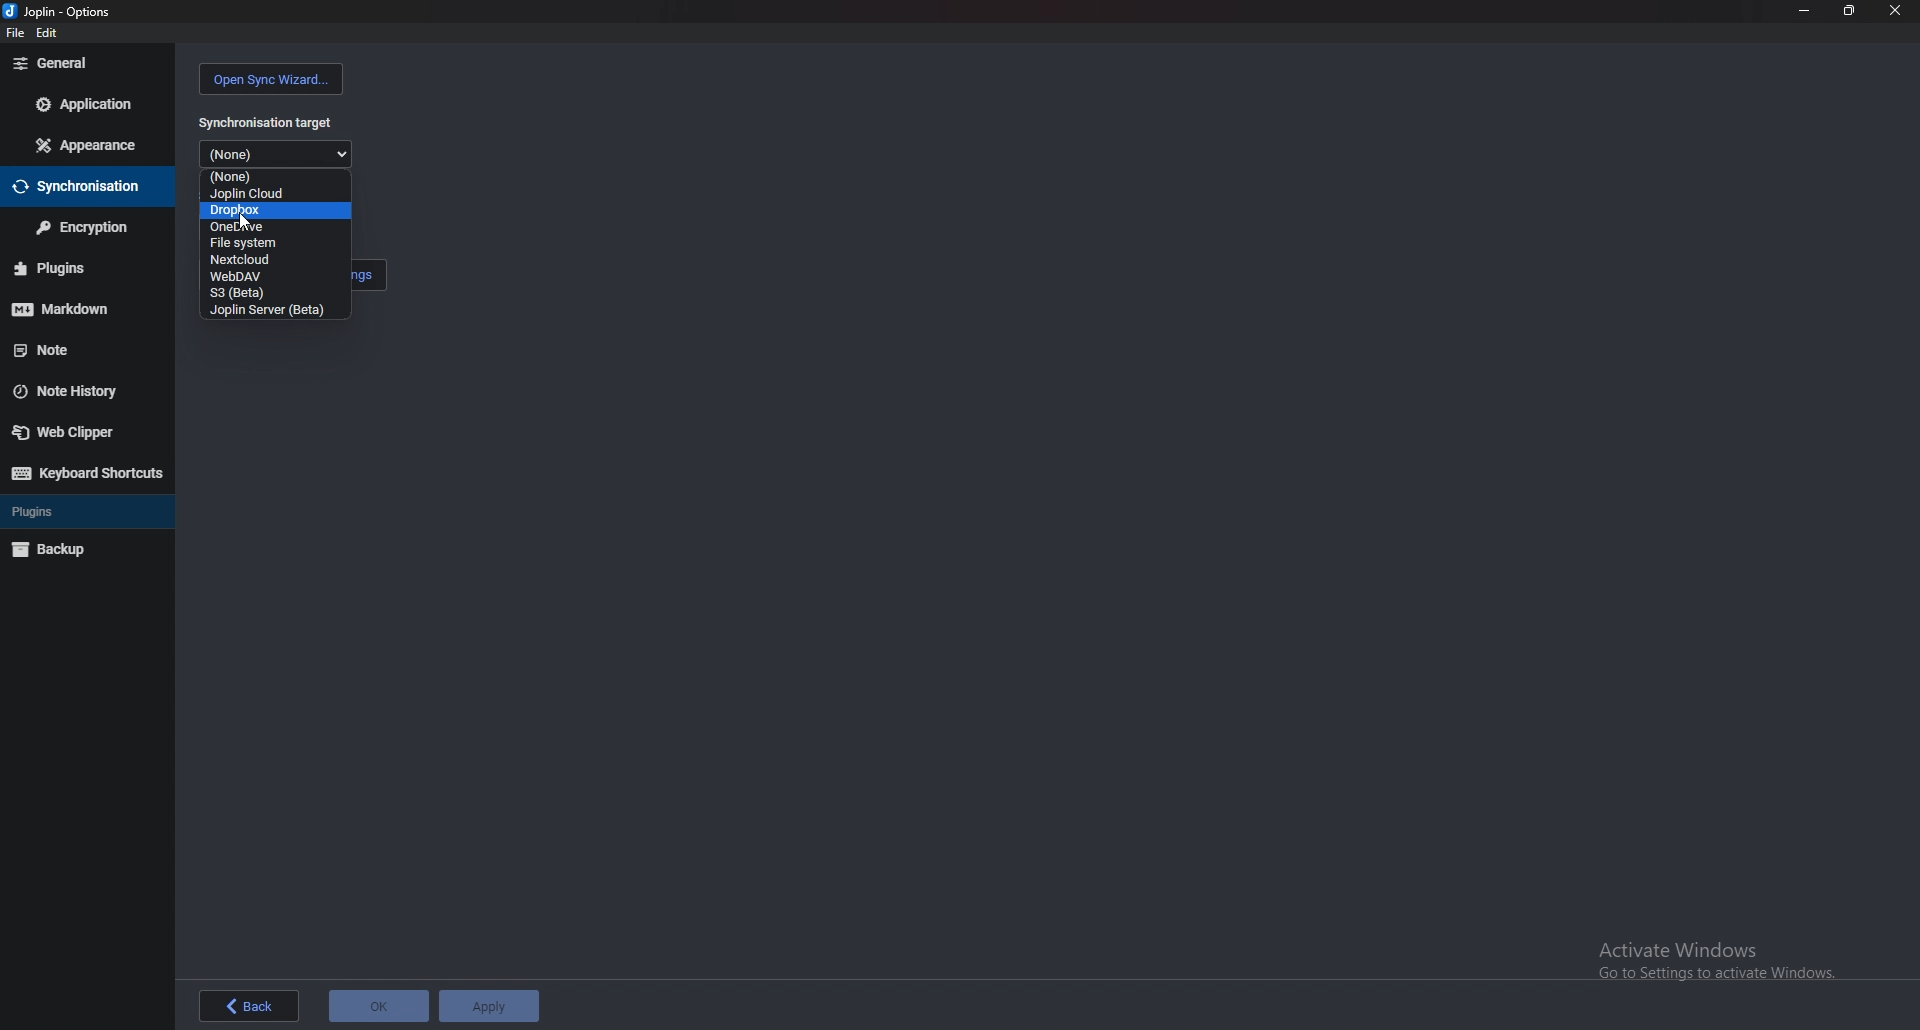  Describe the element at coordinates (13, 35) in the screenshot. I see `file` at that location.